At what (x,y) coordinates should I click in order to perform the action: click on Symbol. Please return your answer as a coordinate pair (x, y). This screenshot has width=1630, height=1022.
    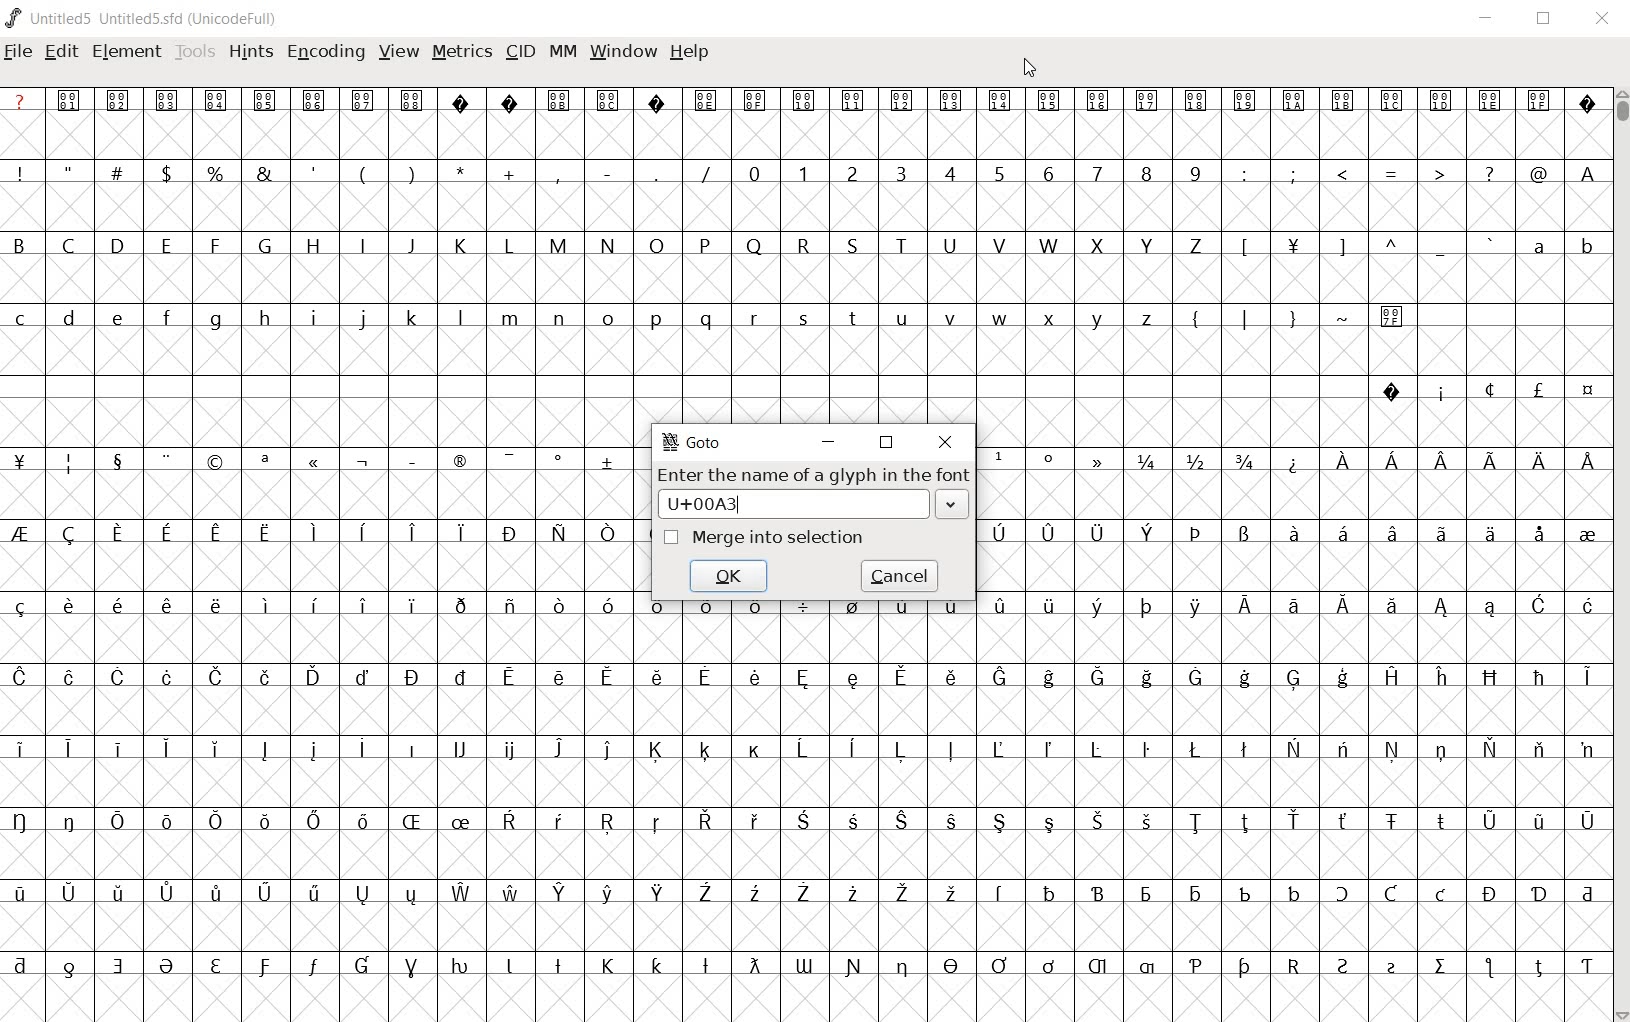
    Looking at the image, I should click on (1538, 533).